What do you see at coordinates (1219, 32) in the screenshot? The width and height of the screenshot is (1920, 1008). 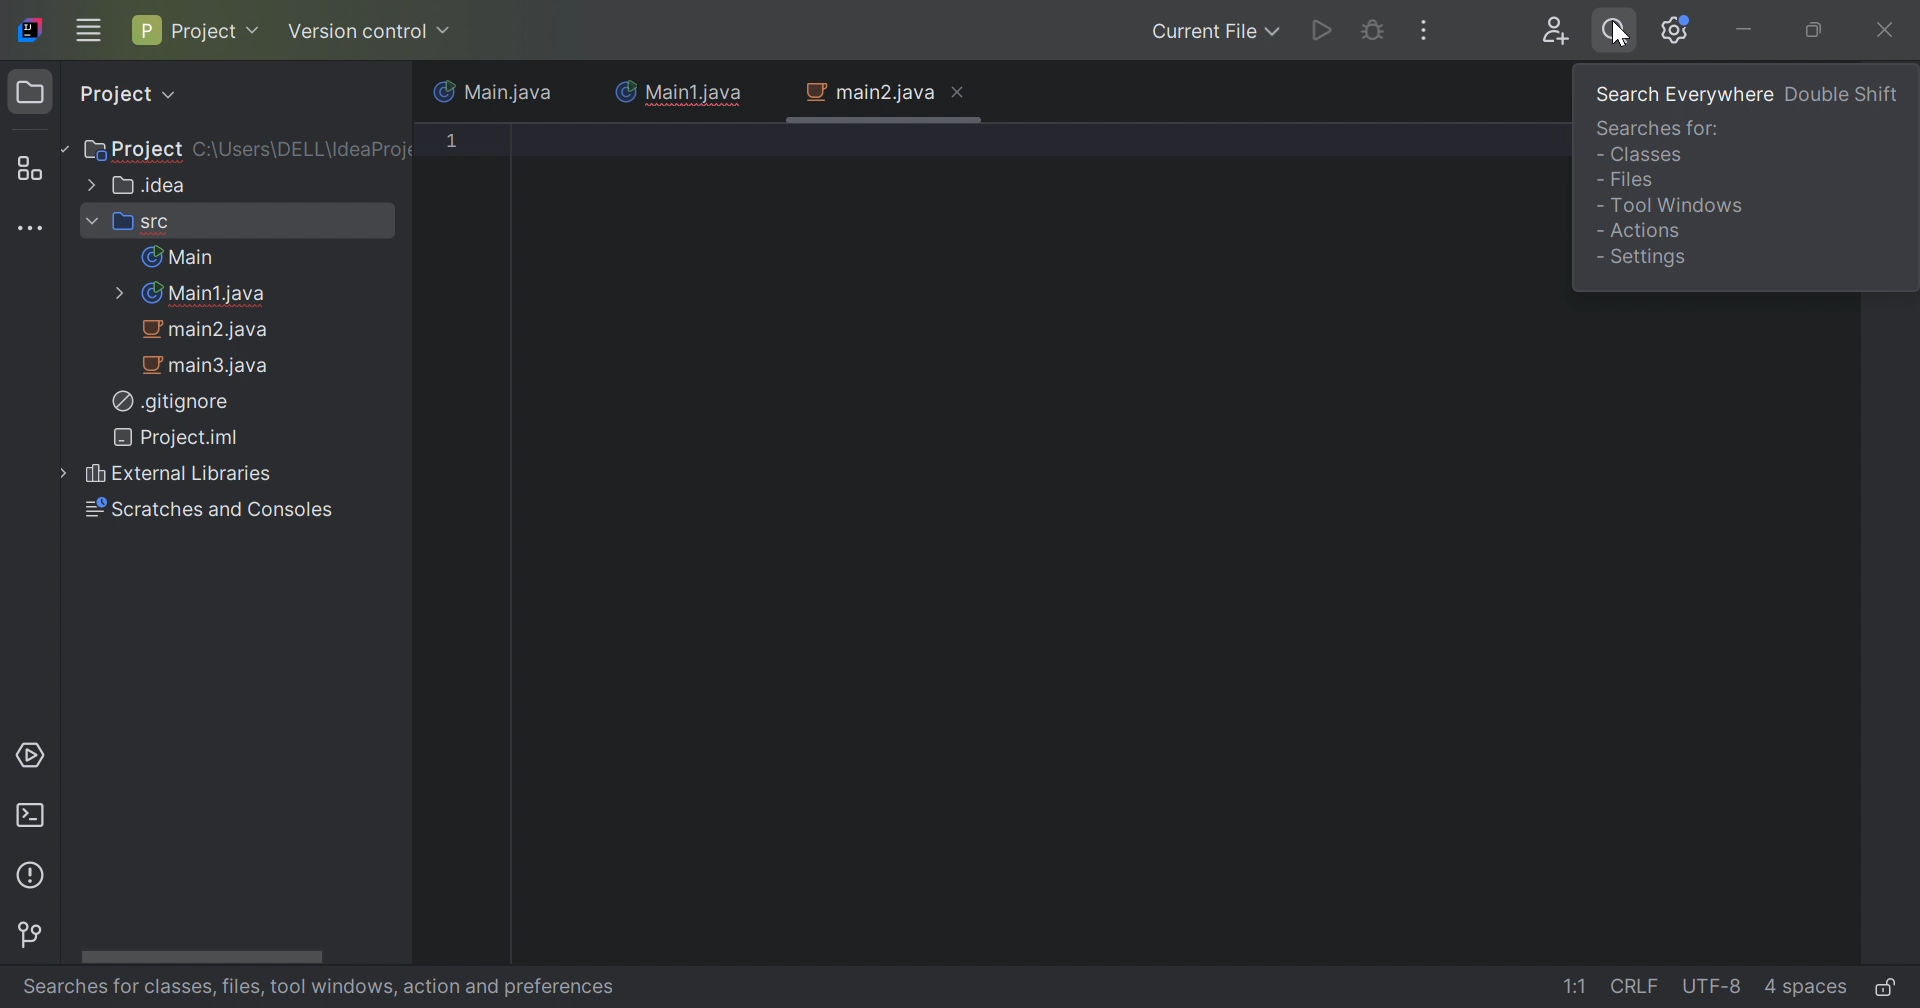 I see `Current File` at bounding box center [1219, 32].